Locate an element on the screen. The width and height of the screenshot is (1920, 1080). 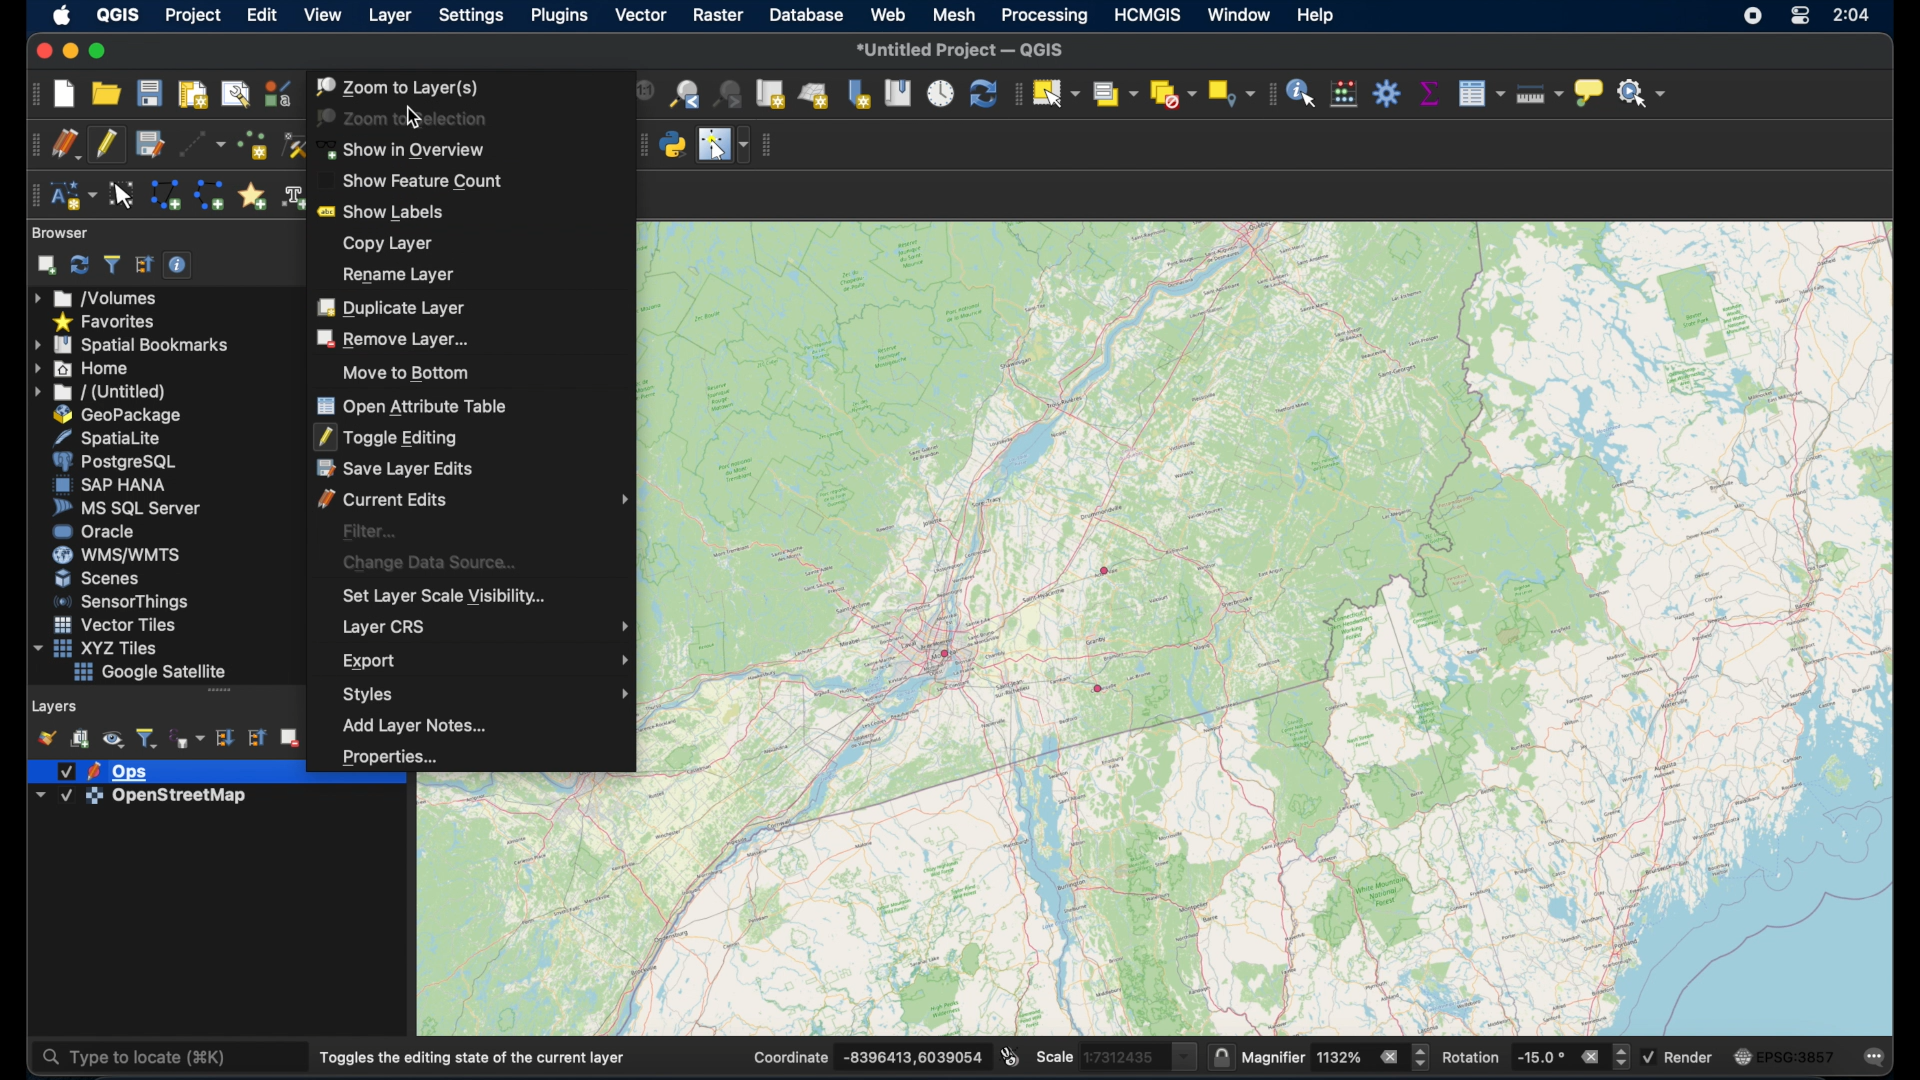
vector tiles is located at coordinates (111, 624).